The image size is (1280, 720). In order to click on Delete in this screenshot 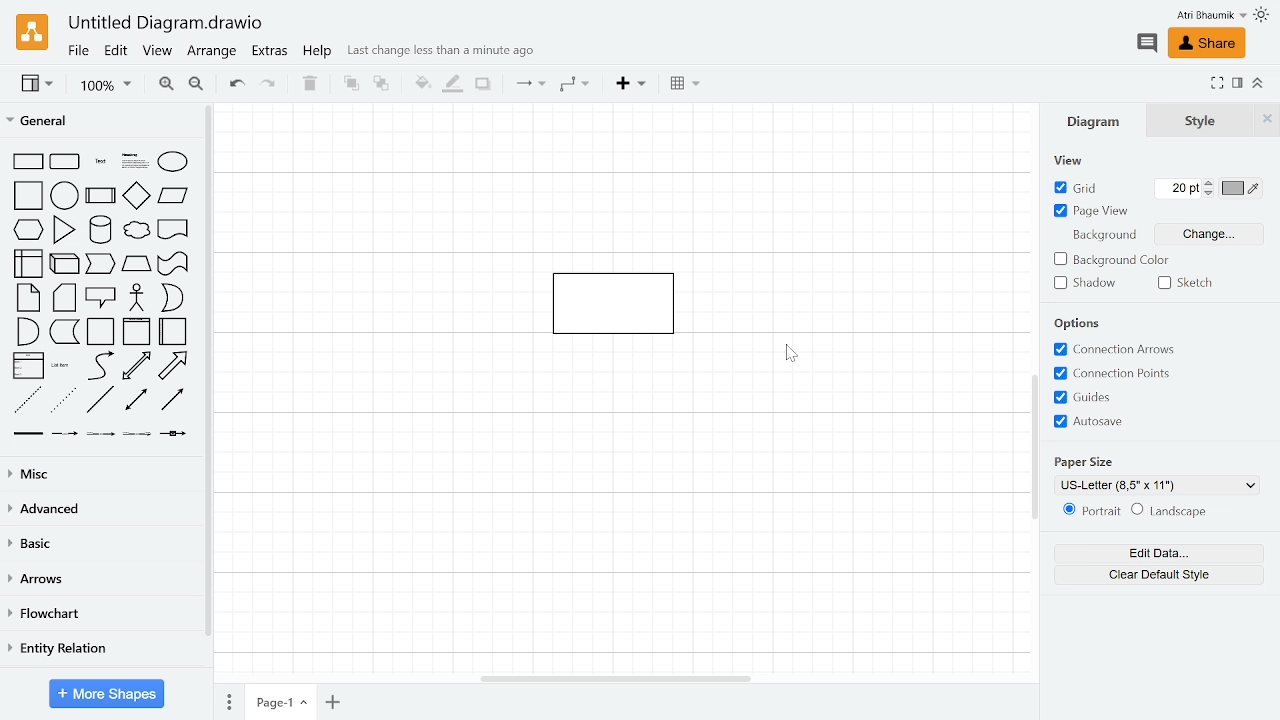, I will do `click(310, 85)`.